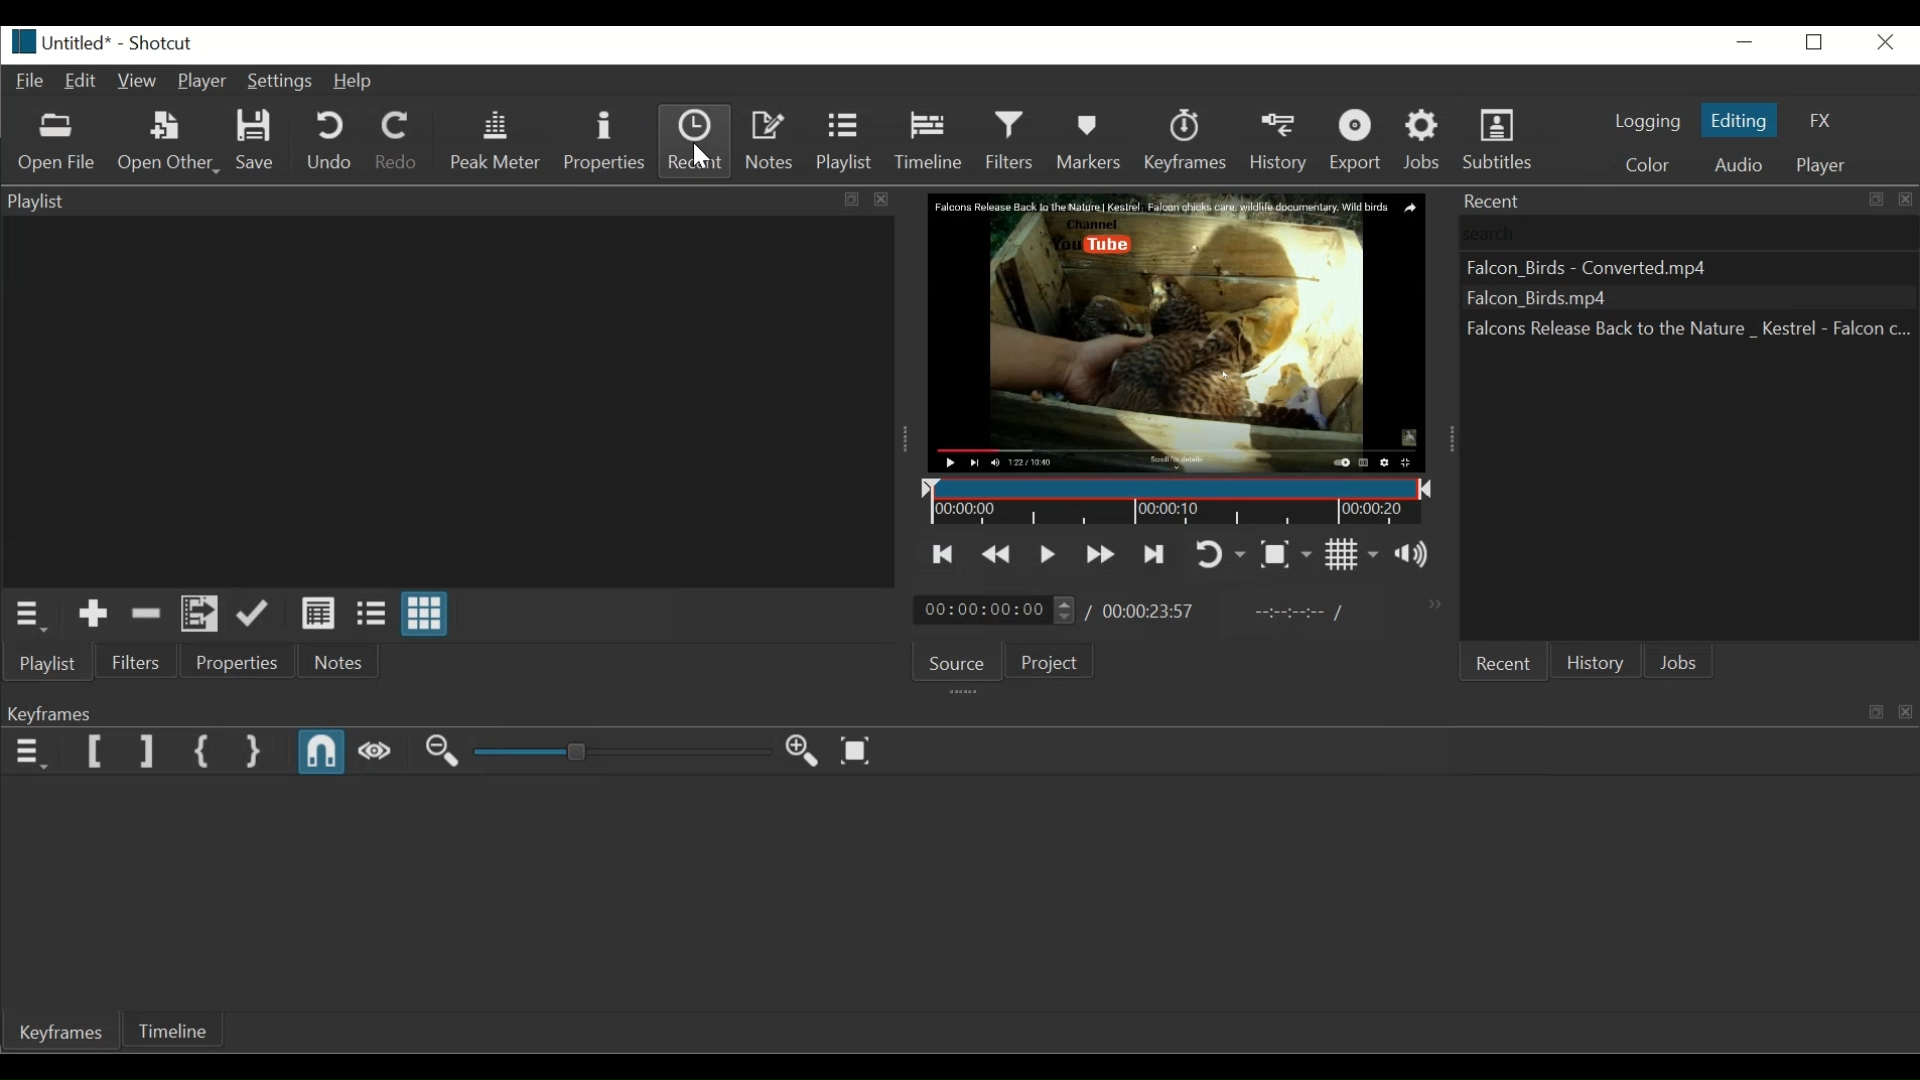  I want to click on logging, so click(1652, 123).